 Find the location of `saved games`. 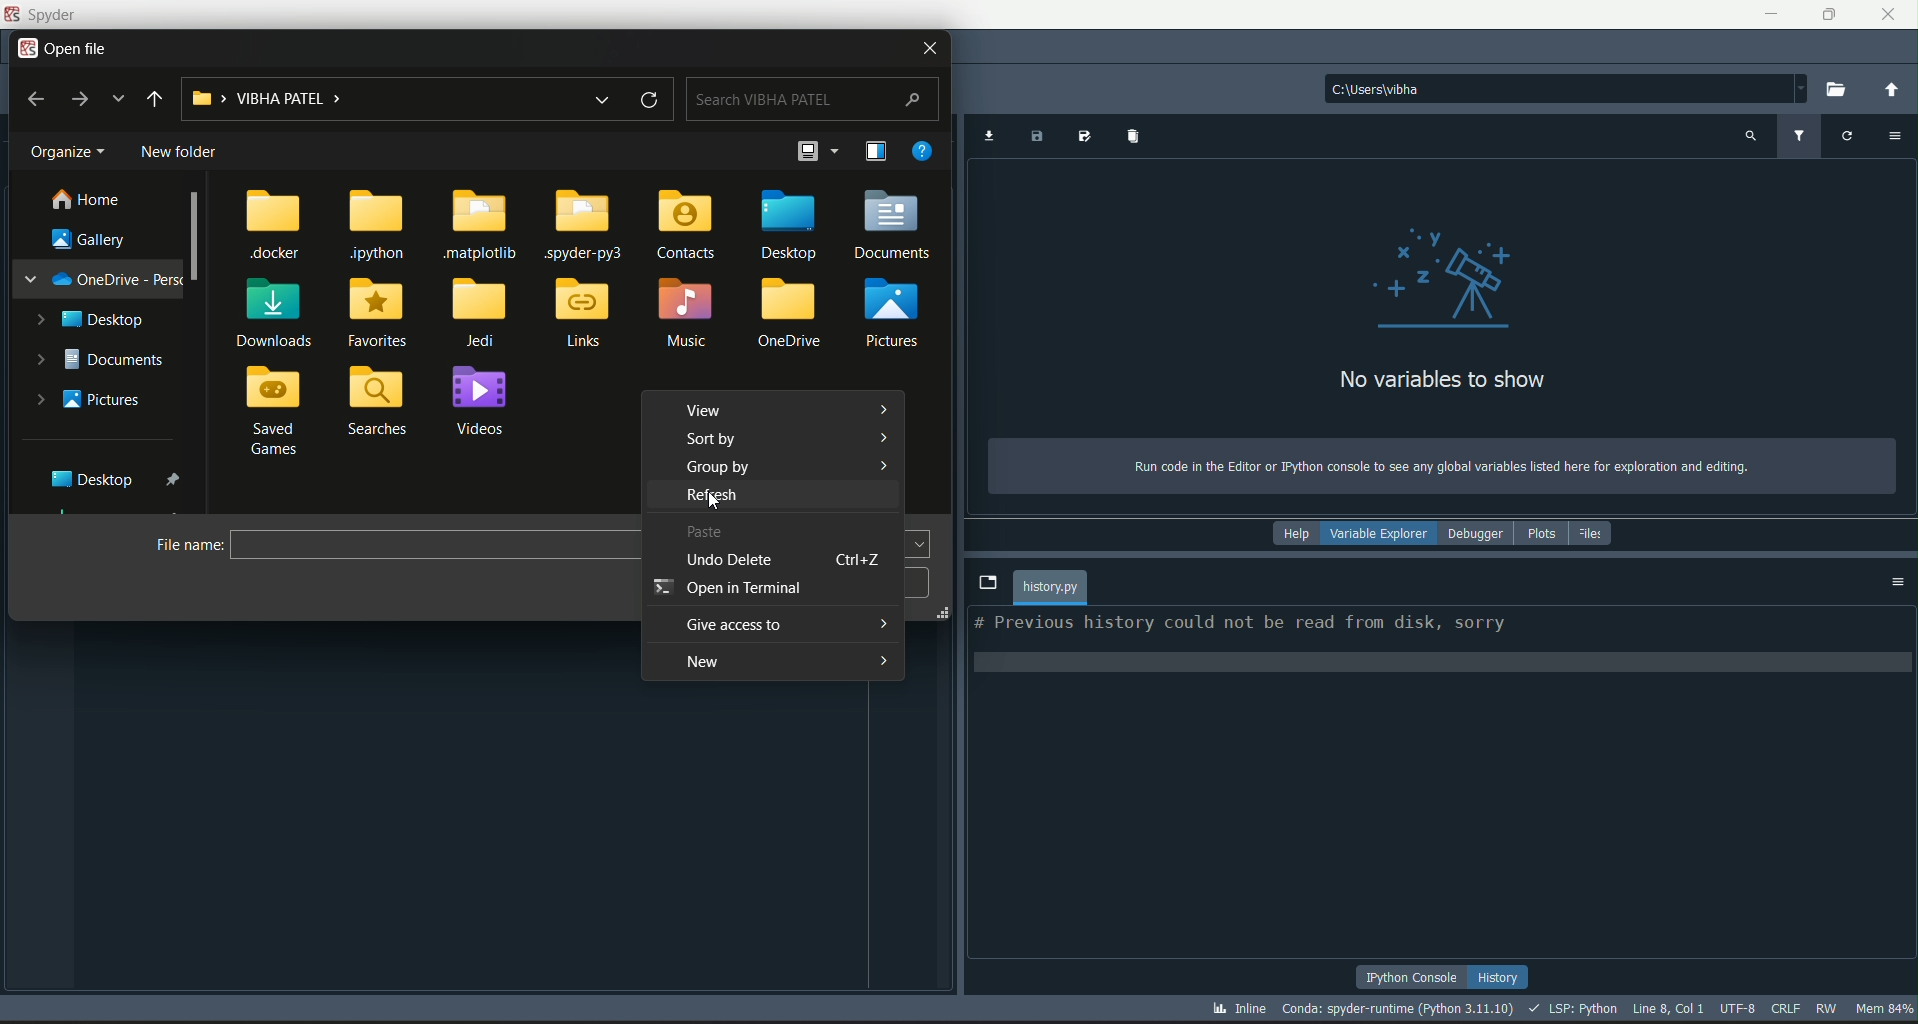

saved games is located at coordinates (276, 413).